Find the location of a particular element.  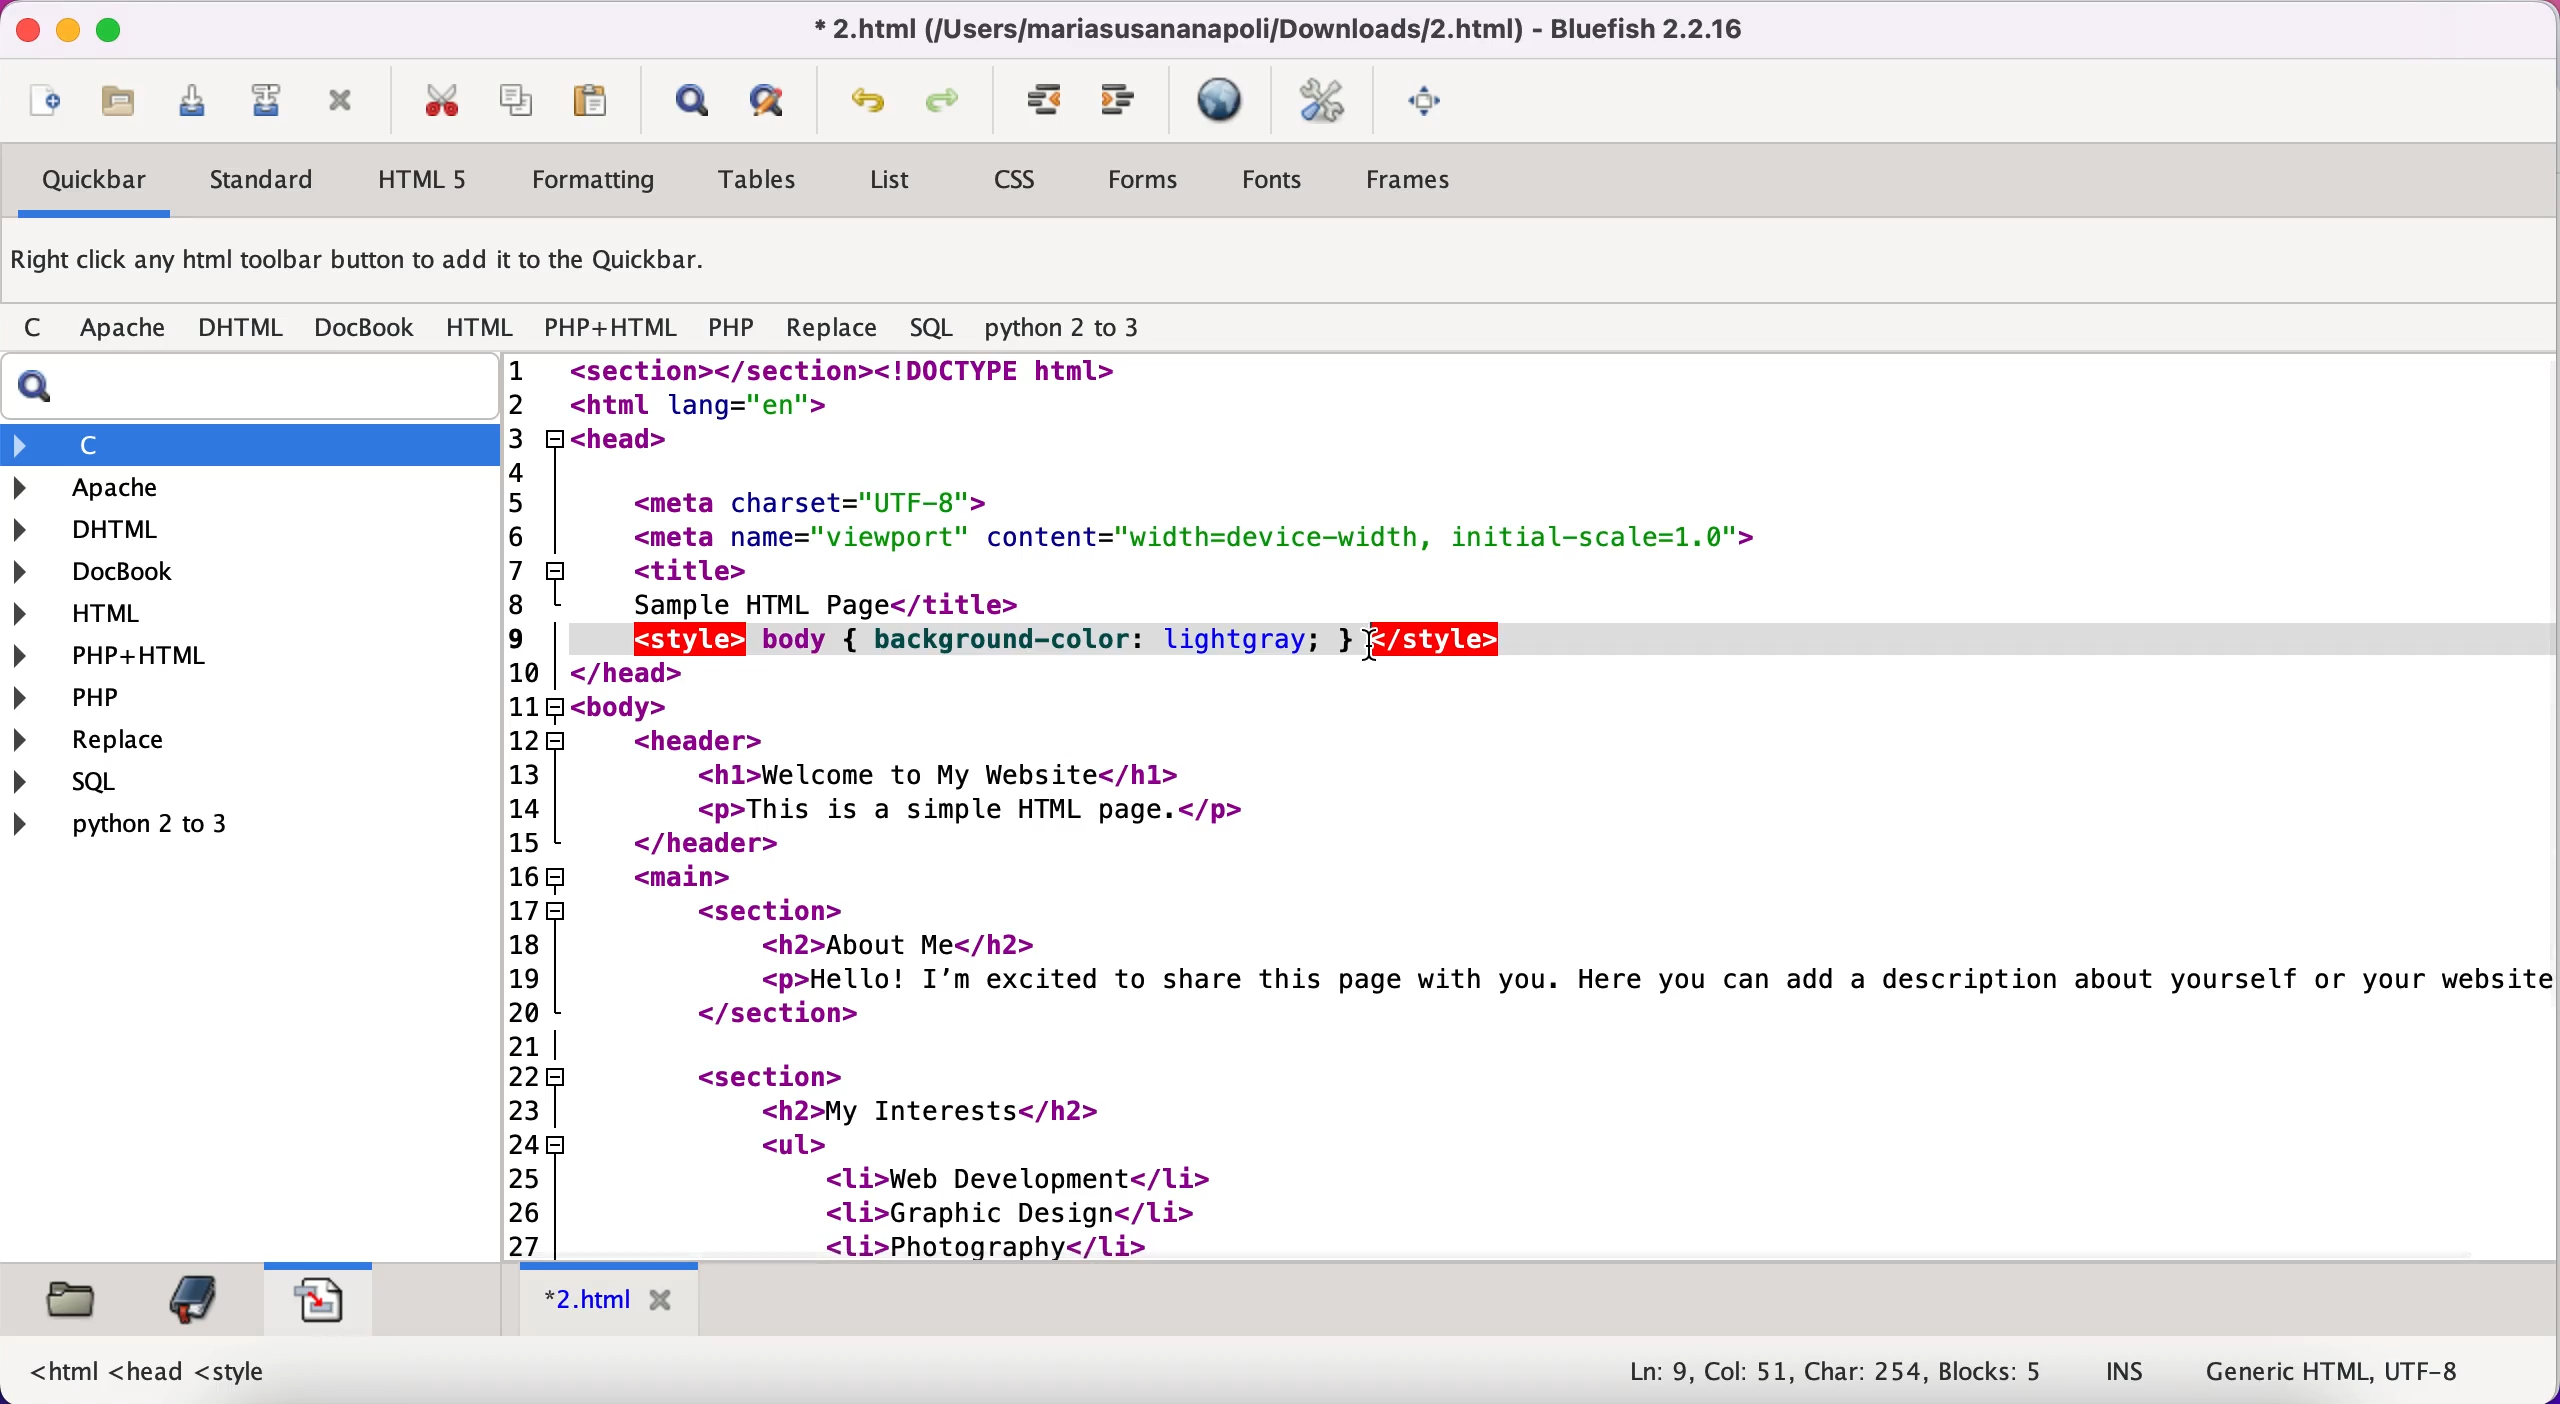

minimize is located at coordinates (66, 31).